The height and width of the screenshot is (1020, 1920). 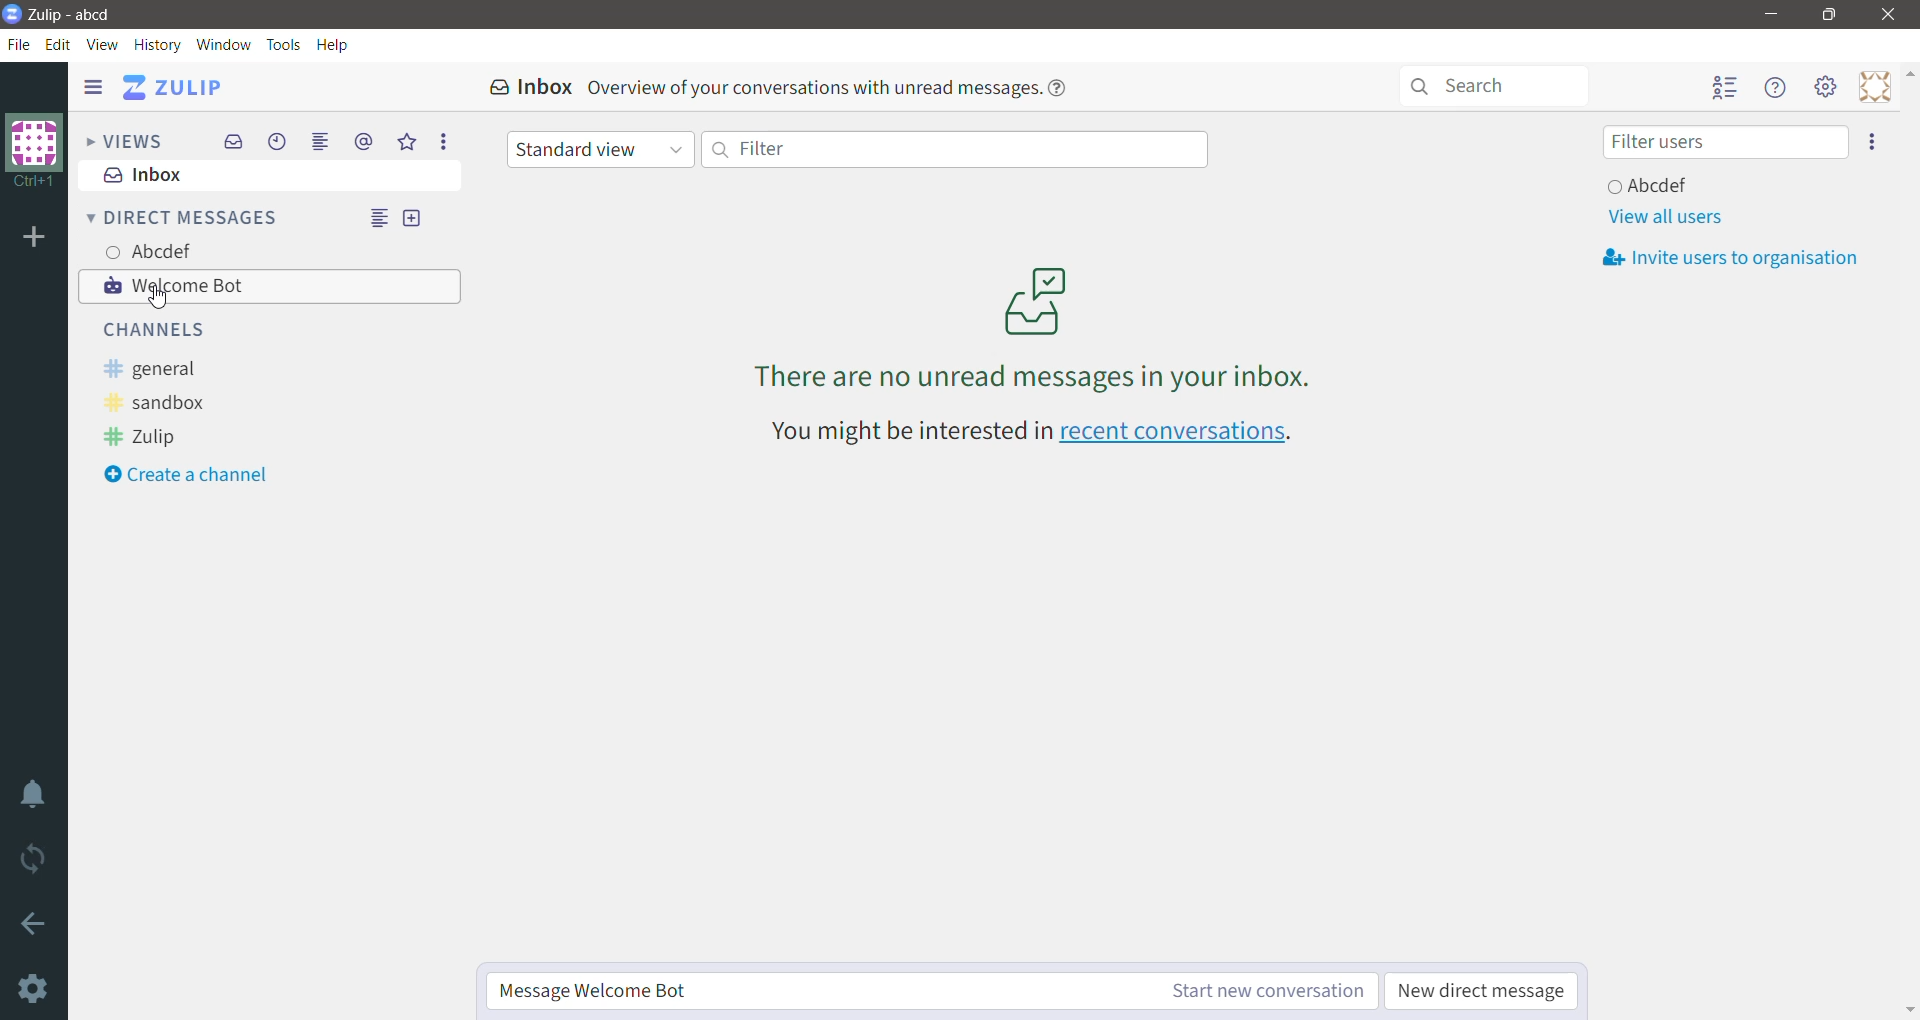 What do you see at coordinates (520, 86) in the screenshot?
I see `Inbox` at bounding box center [520, 86].